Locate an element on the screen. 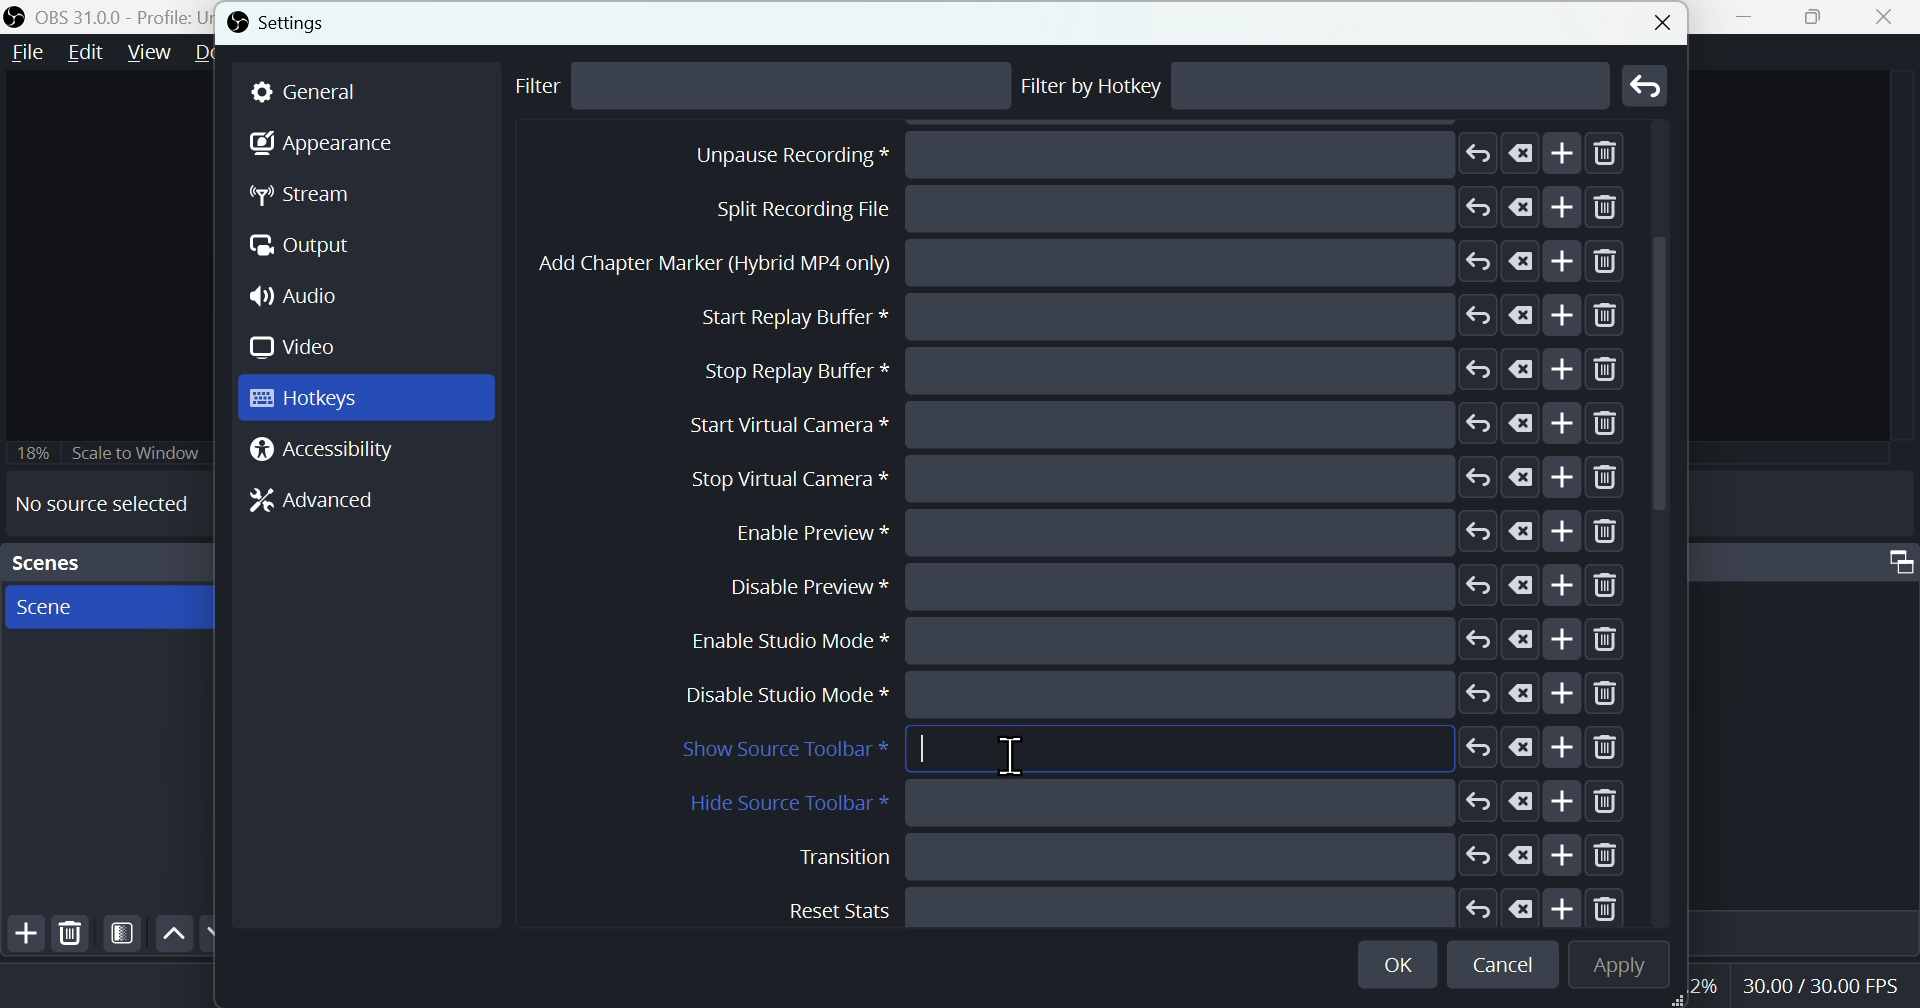  cancel is located at coordinates (1507, 966).